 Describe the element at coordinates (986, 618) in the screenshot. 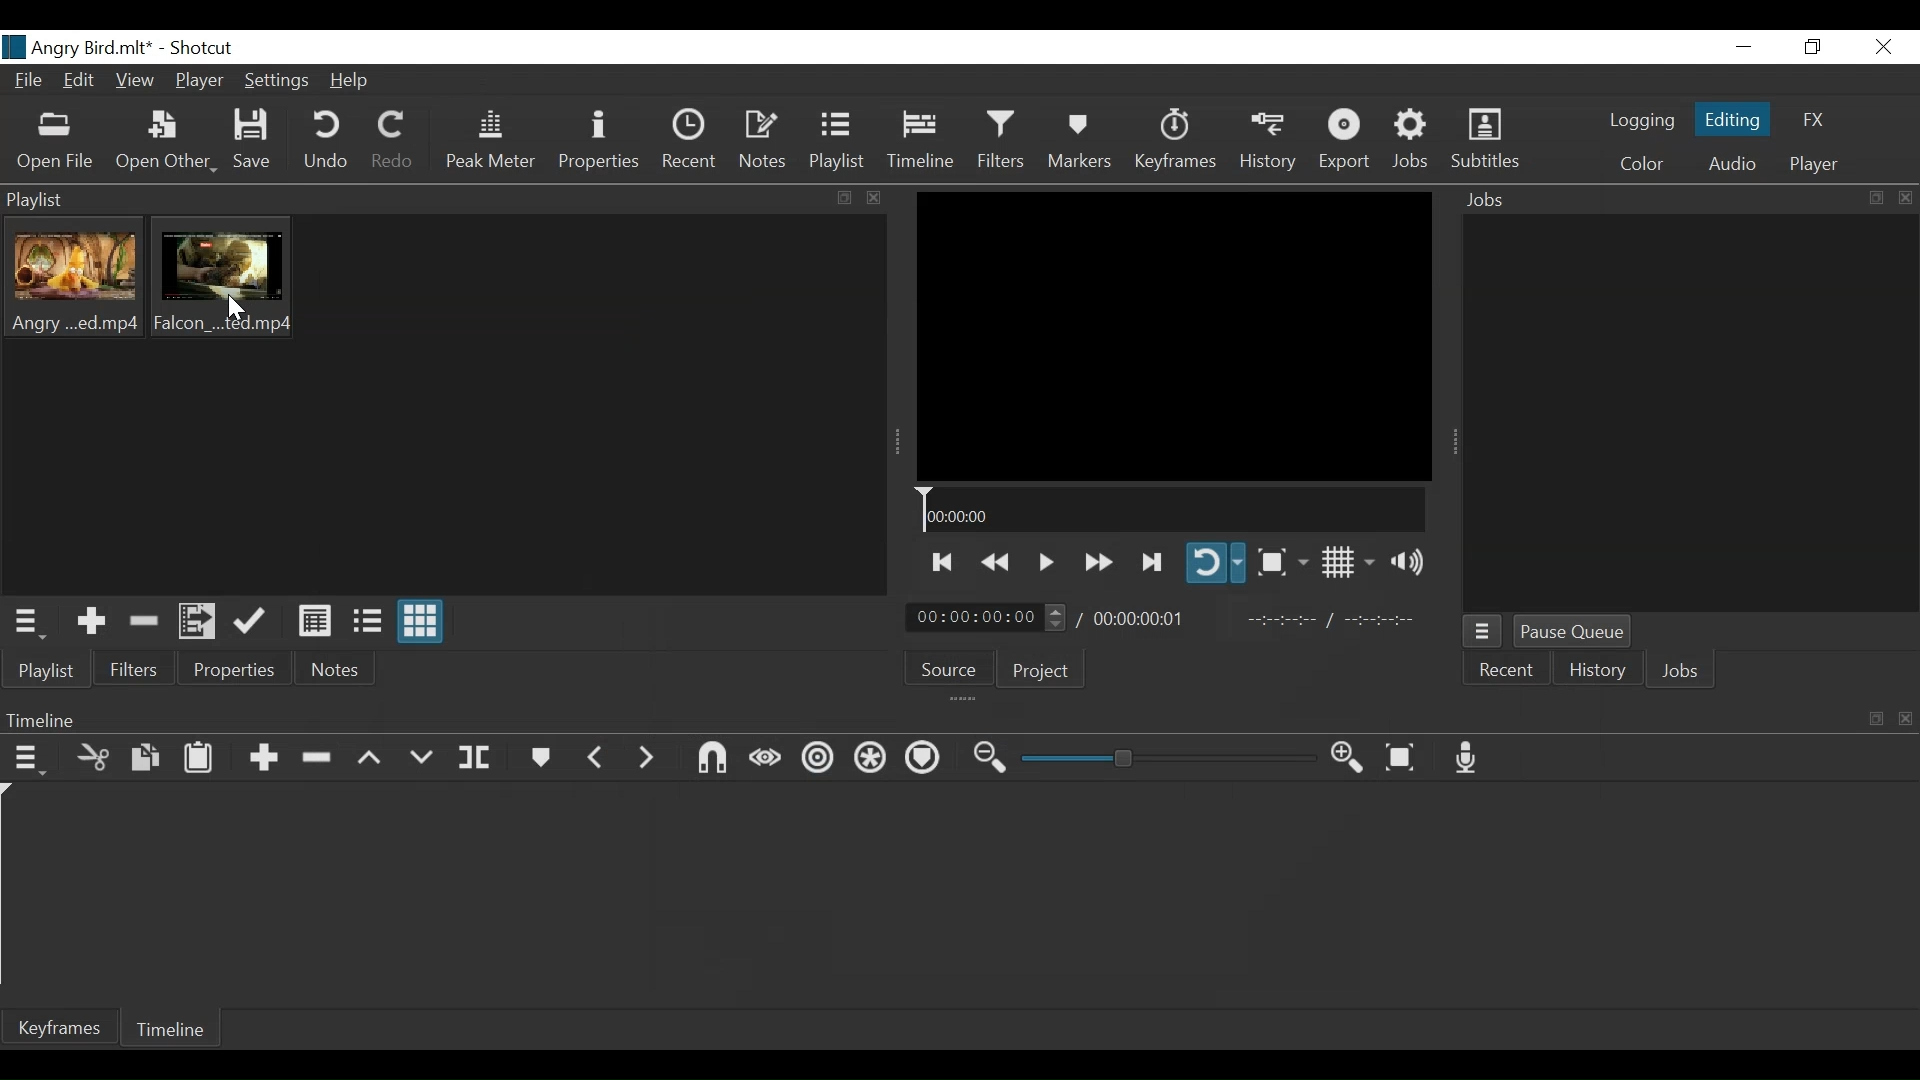

I see `Current duration` at that location.